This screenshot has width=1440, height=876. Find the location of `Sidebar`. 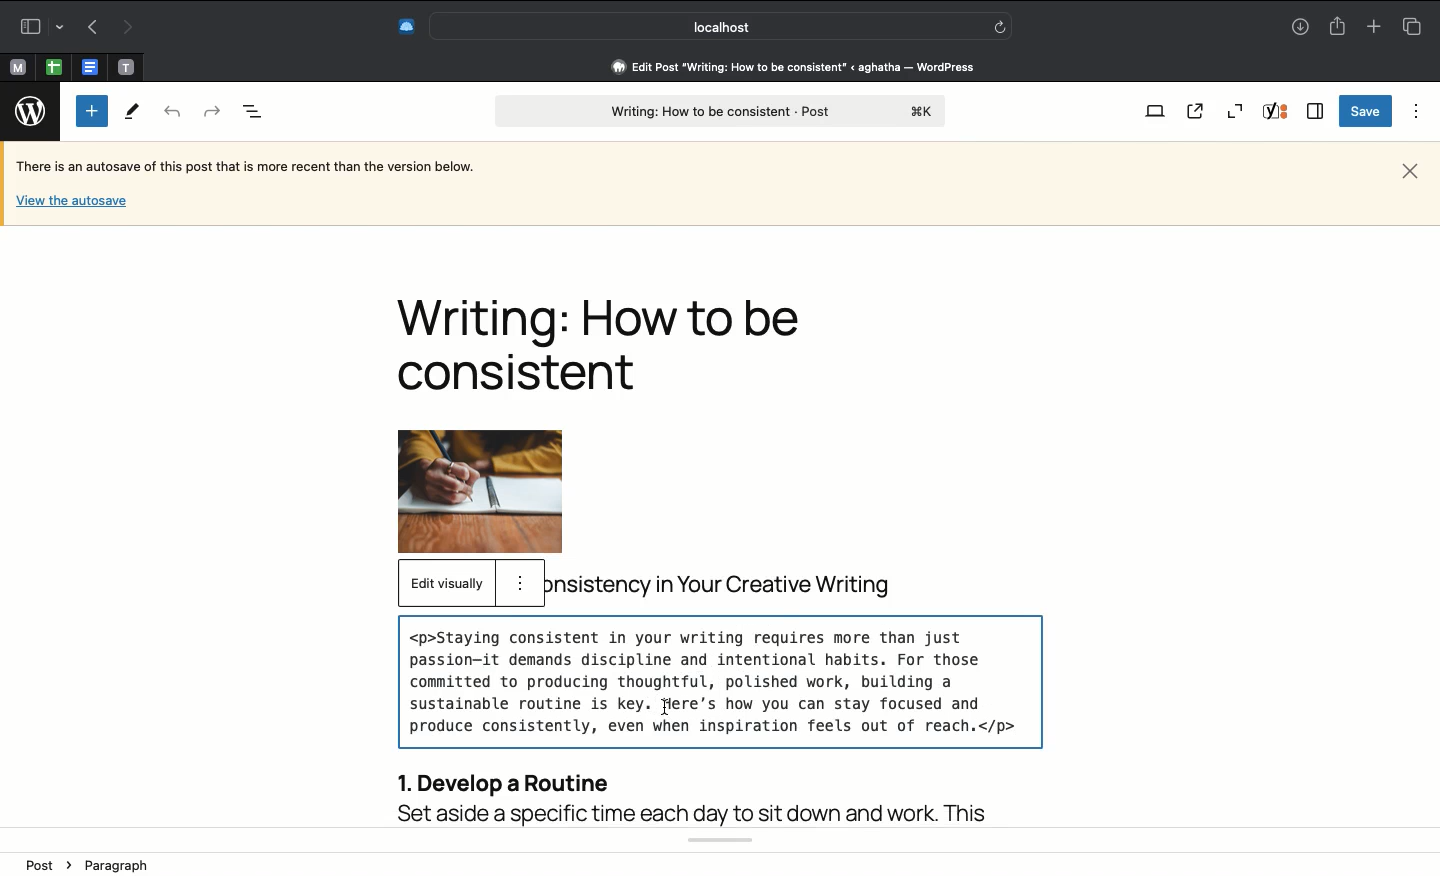

Sidebar is located at coordinates (39, 24).